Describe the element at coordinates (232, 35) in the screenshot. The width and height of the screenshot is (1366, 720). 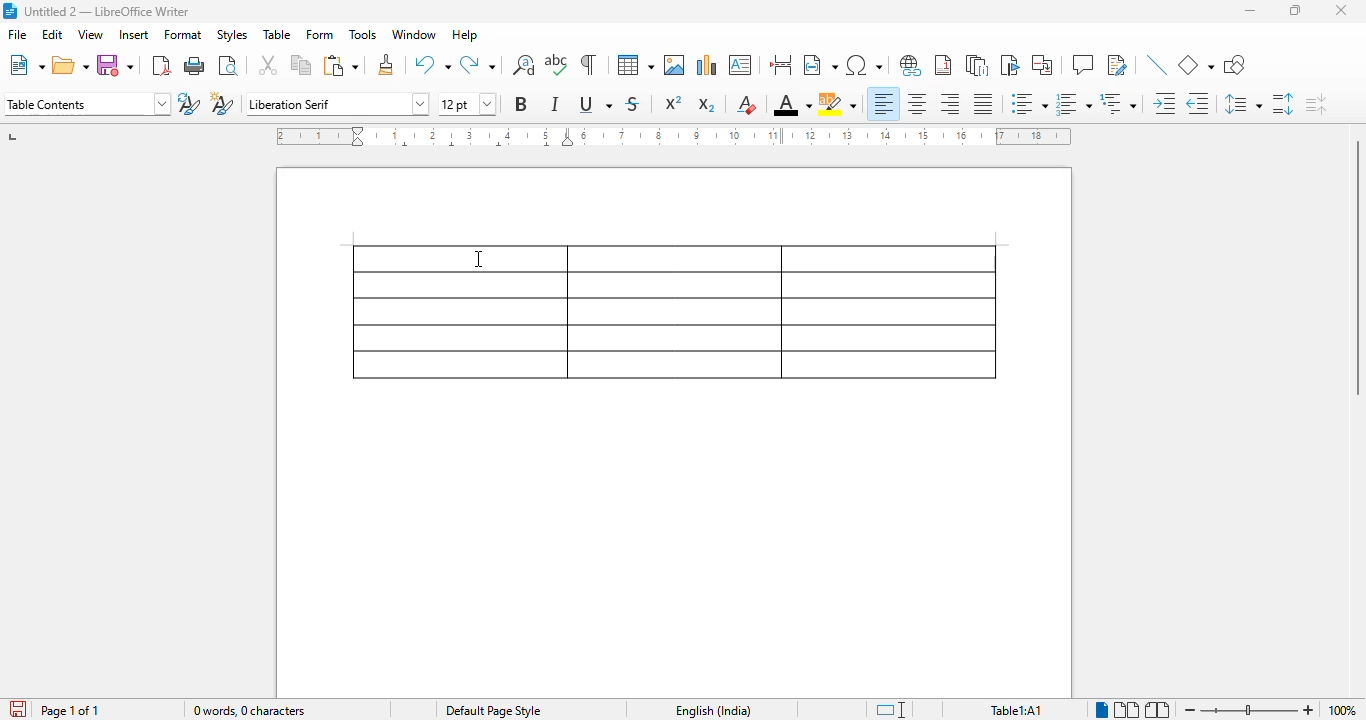
I see `styles` at that location.